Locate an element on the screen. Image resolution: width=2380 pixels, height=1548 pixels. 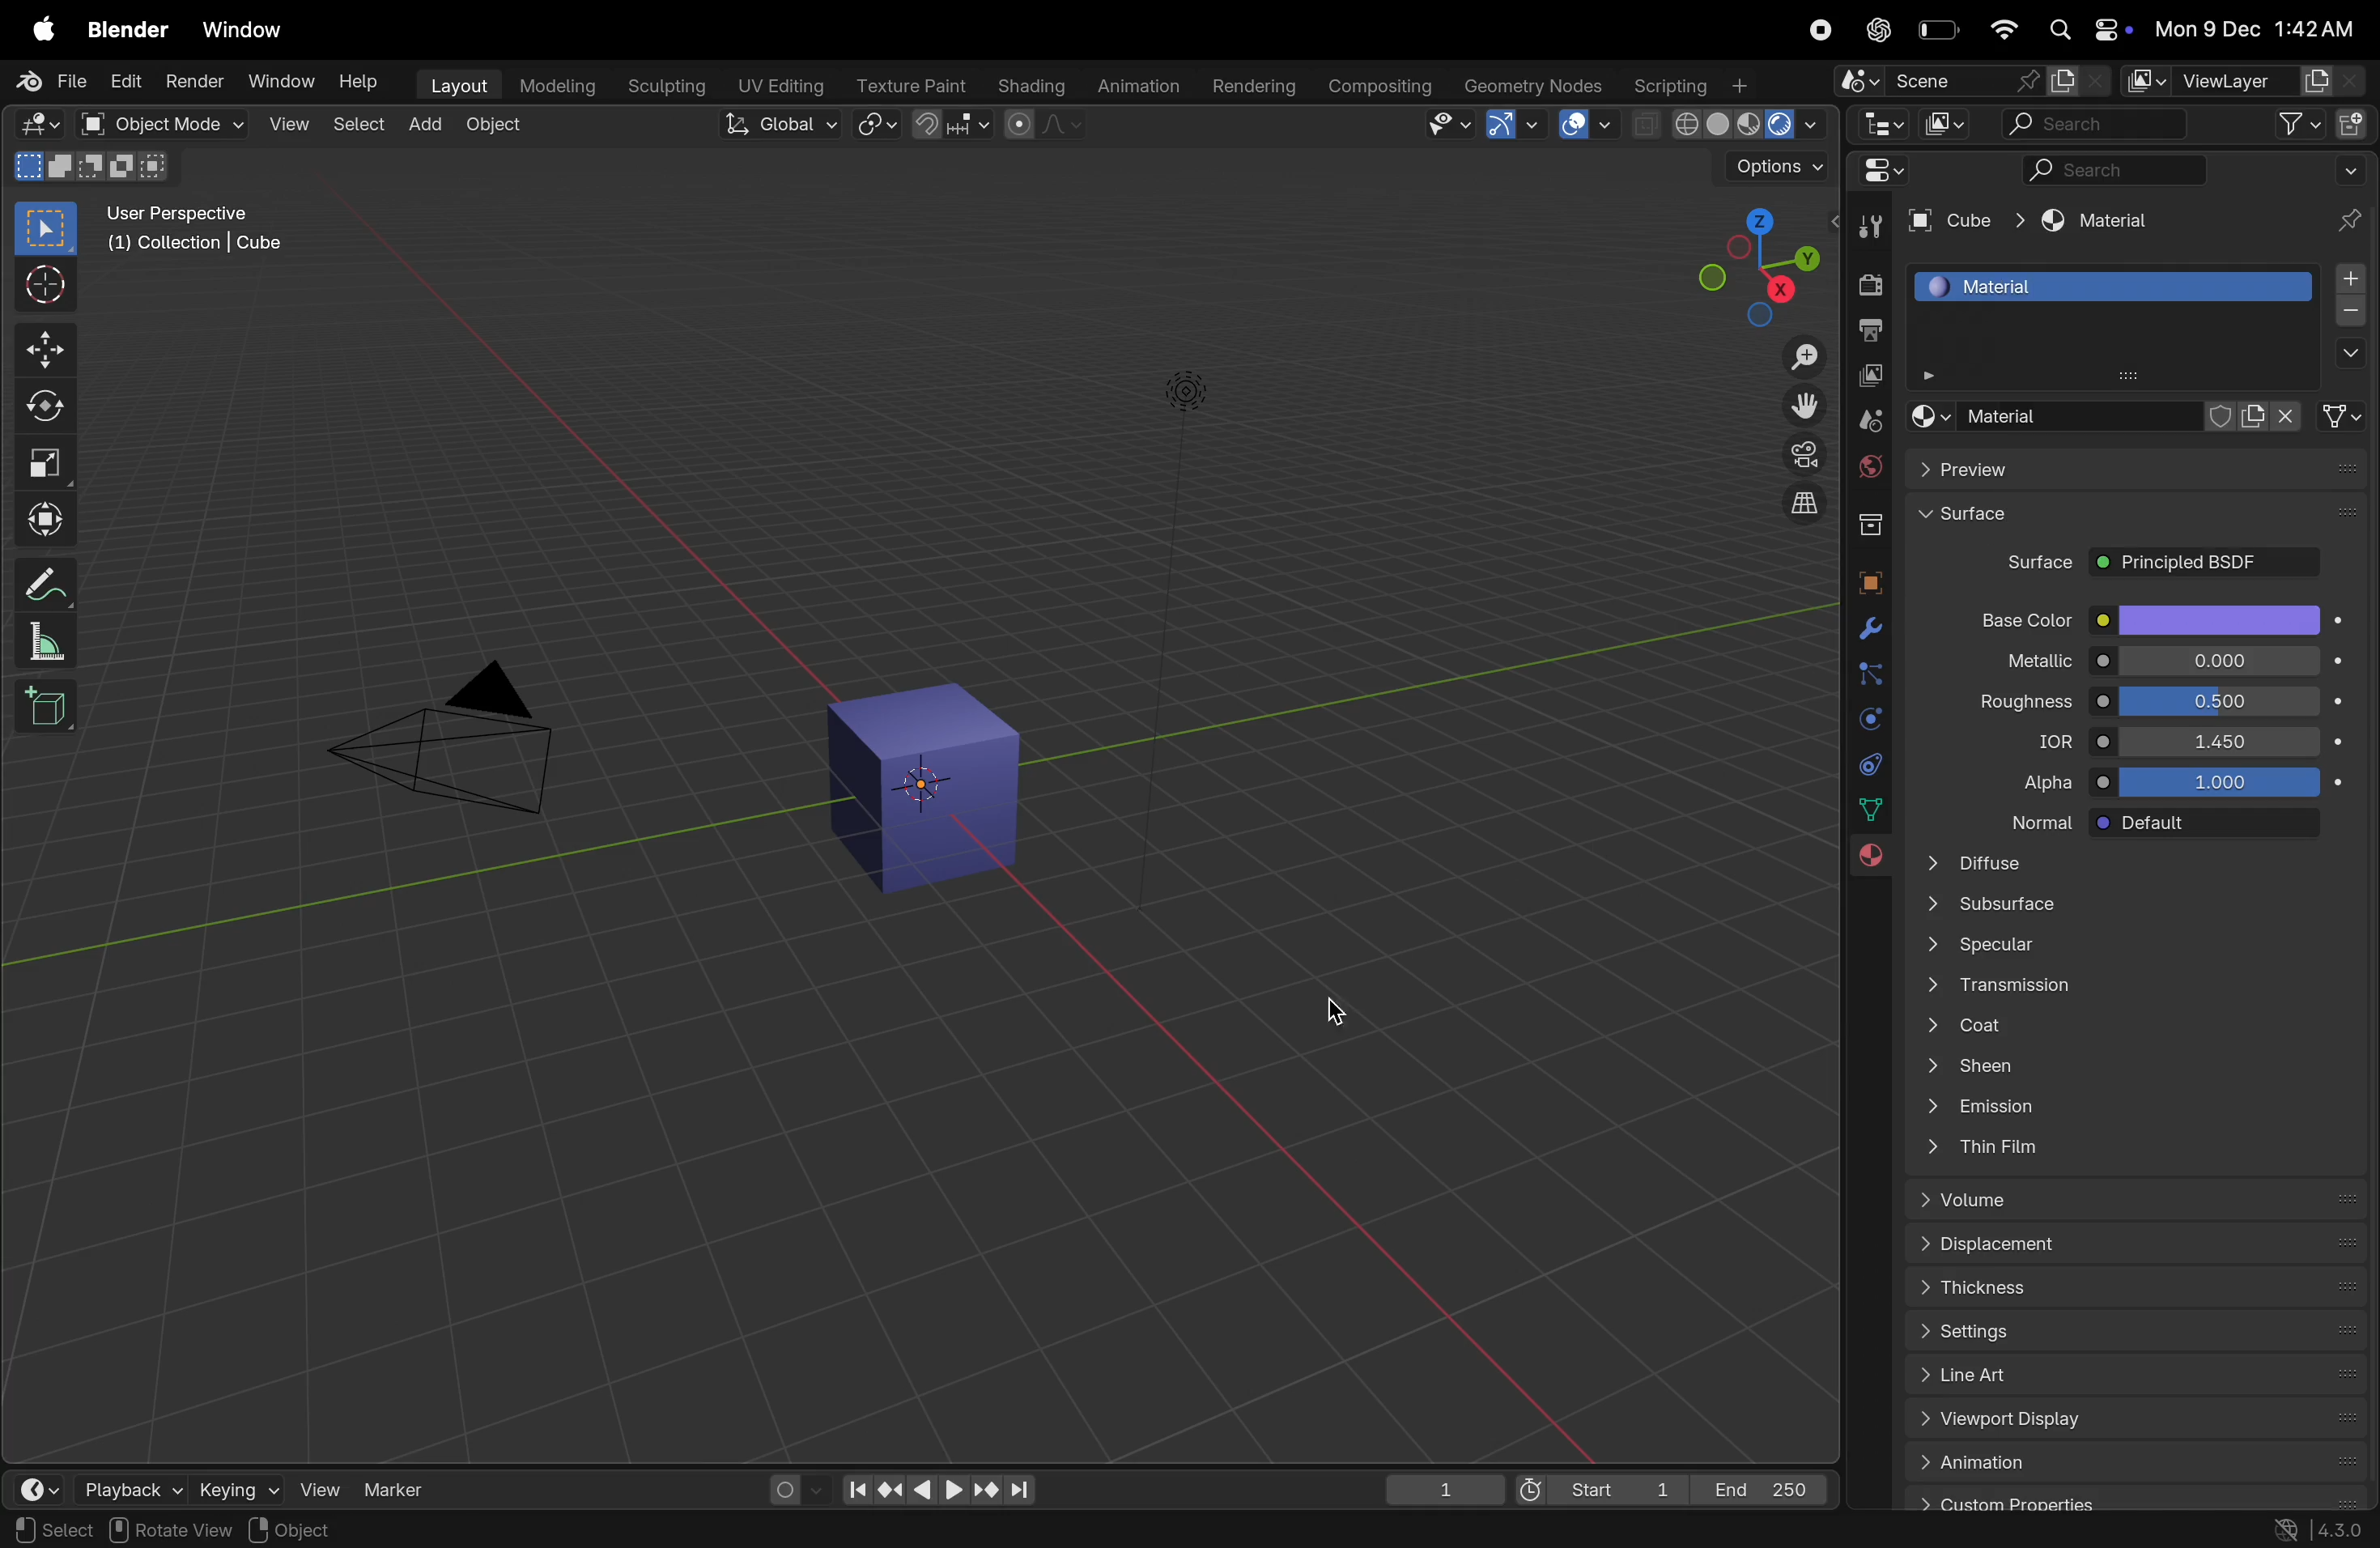
colection is located at coordinates (1867, 517).